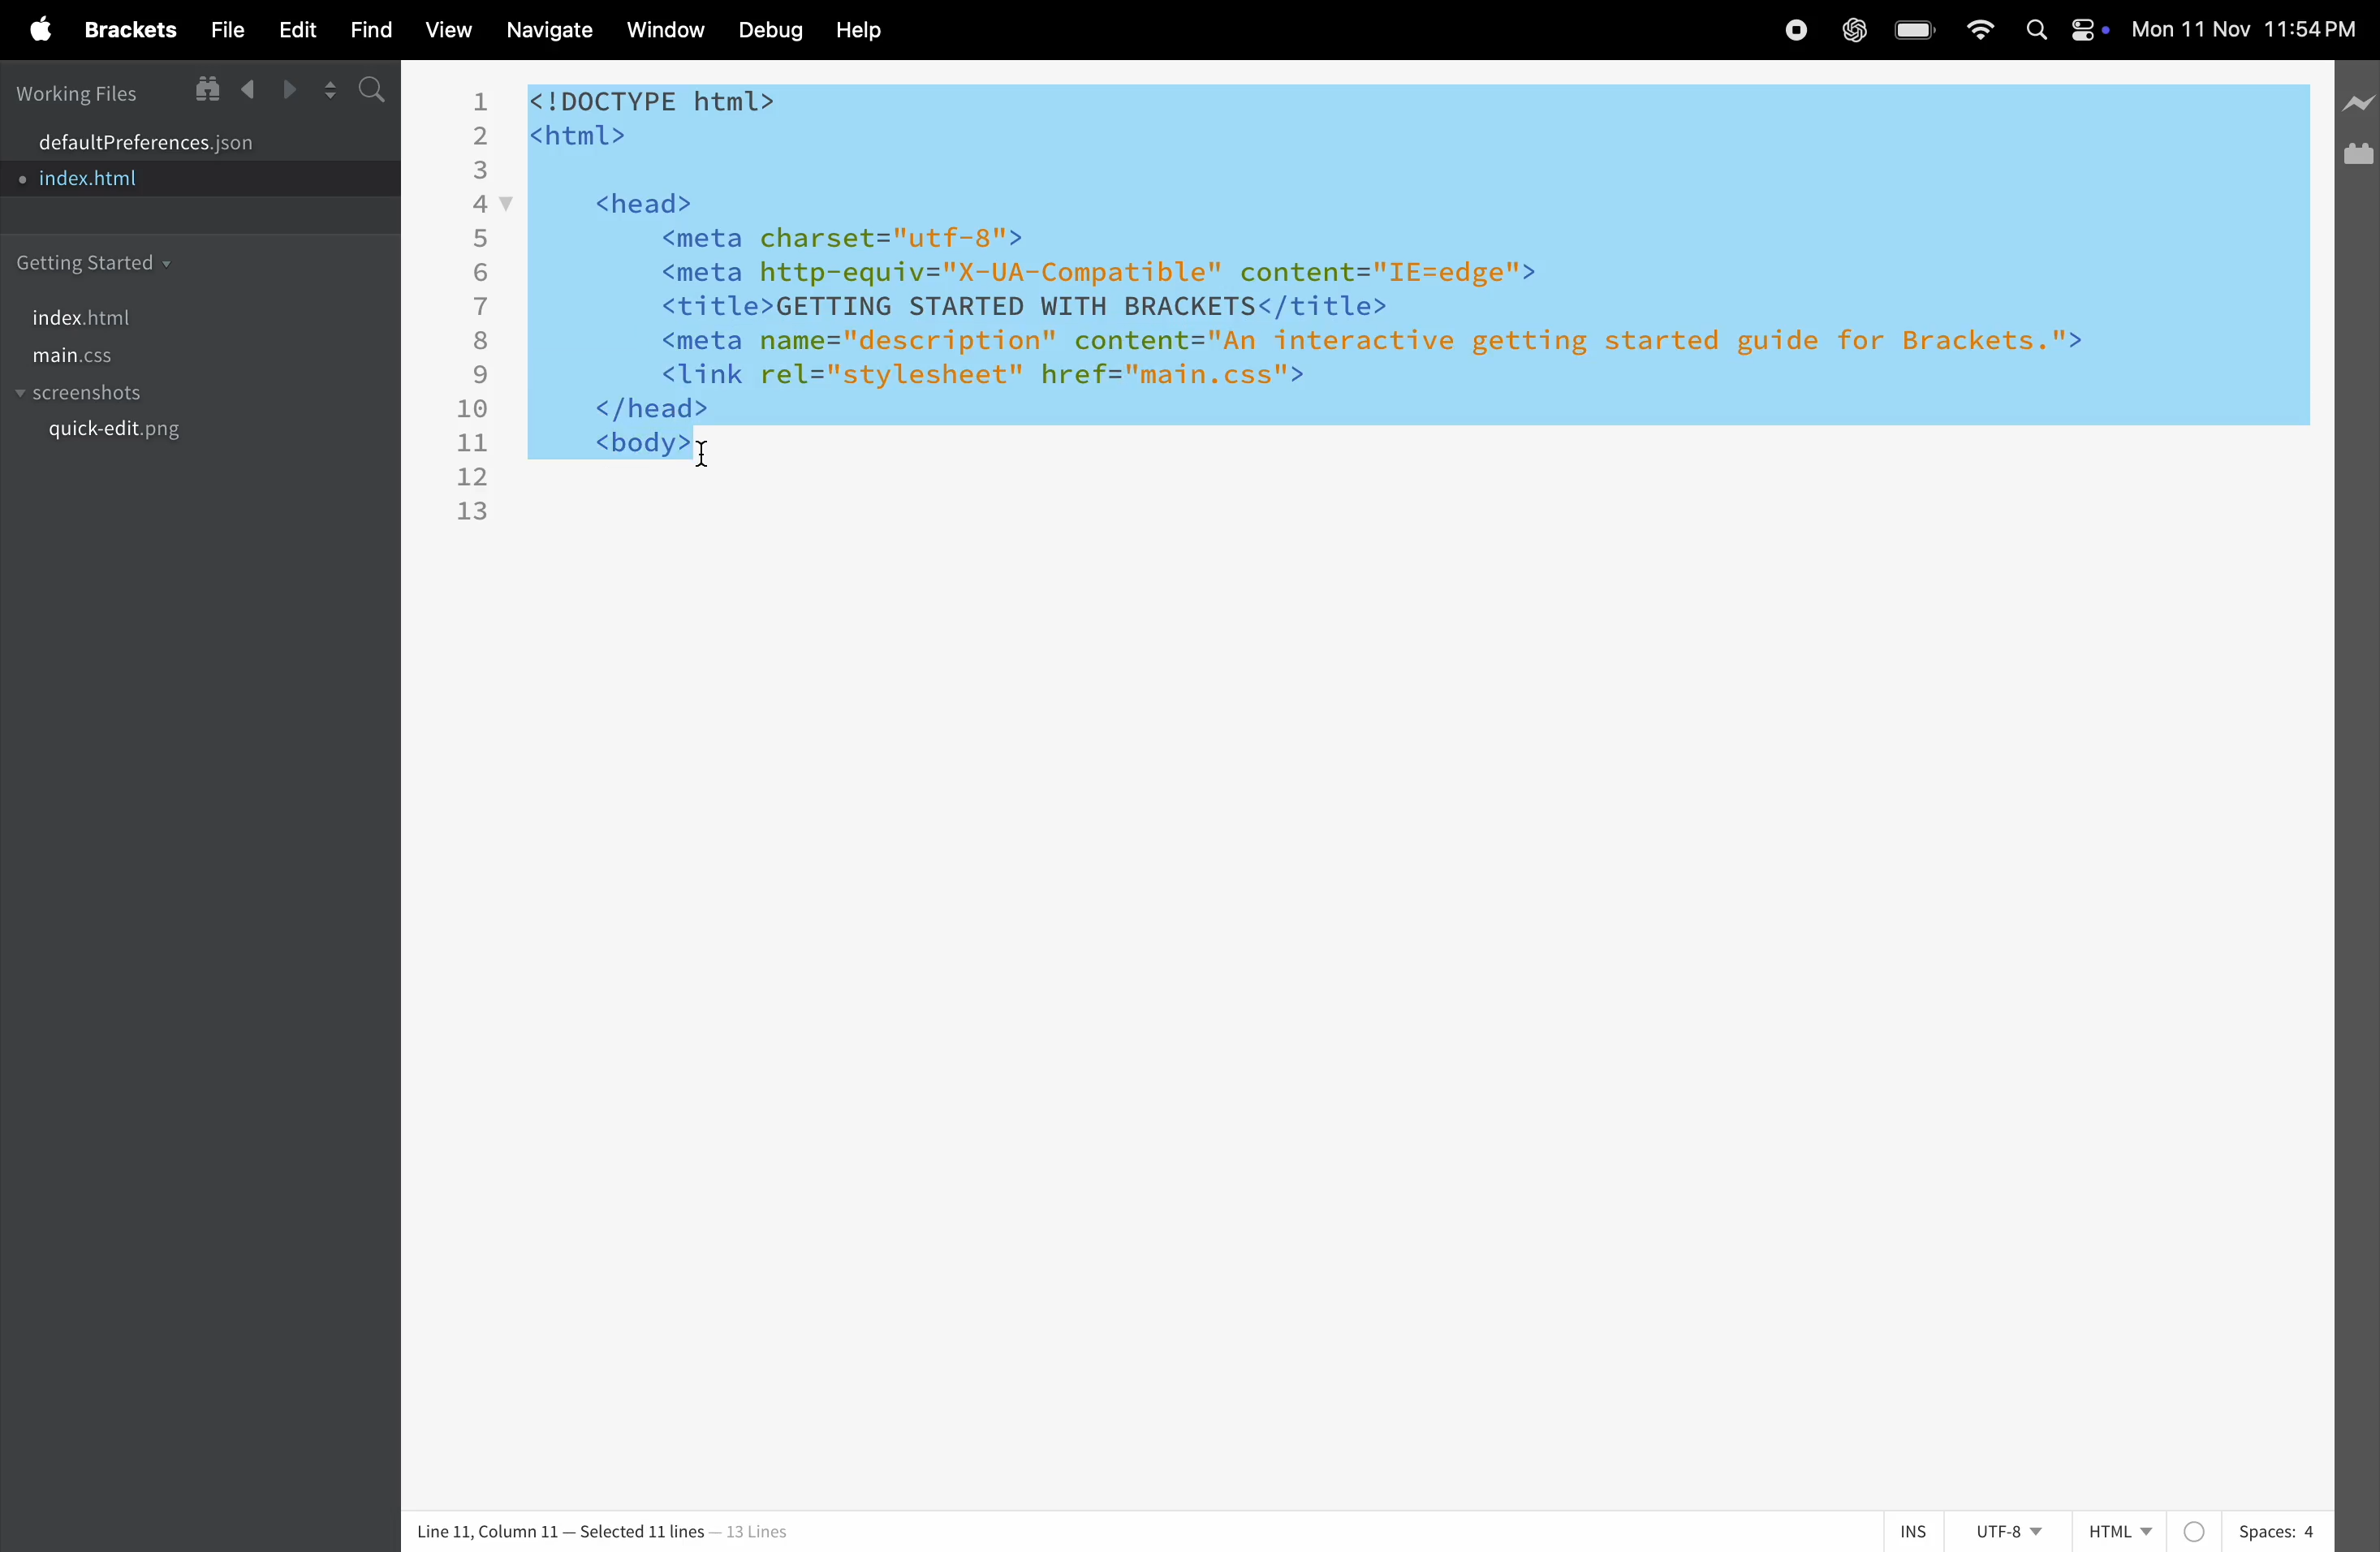  Describe the element at coordinates (1983, 31) in the screenshot. I see `wifi` at that location.